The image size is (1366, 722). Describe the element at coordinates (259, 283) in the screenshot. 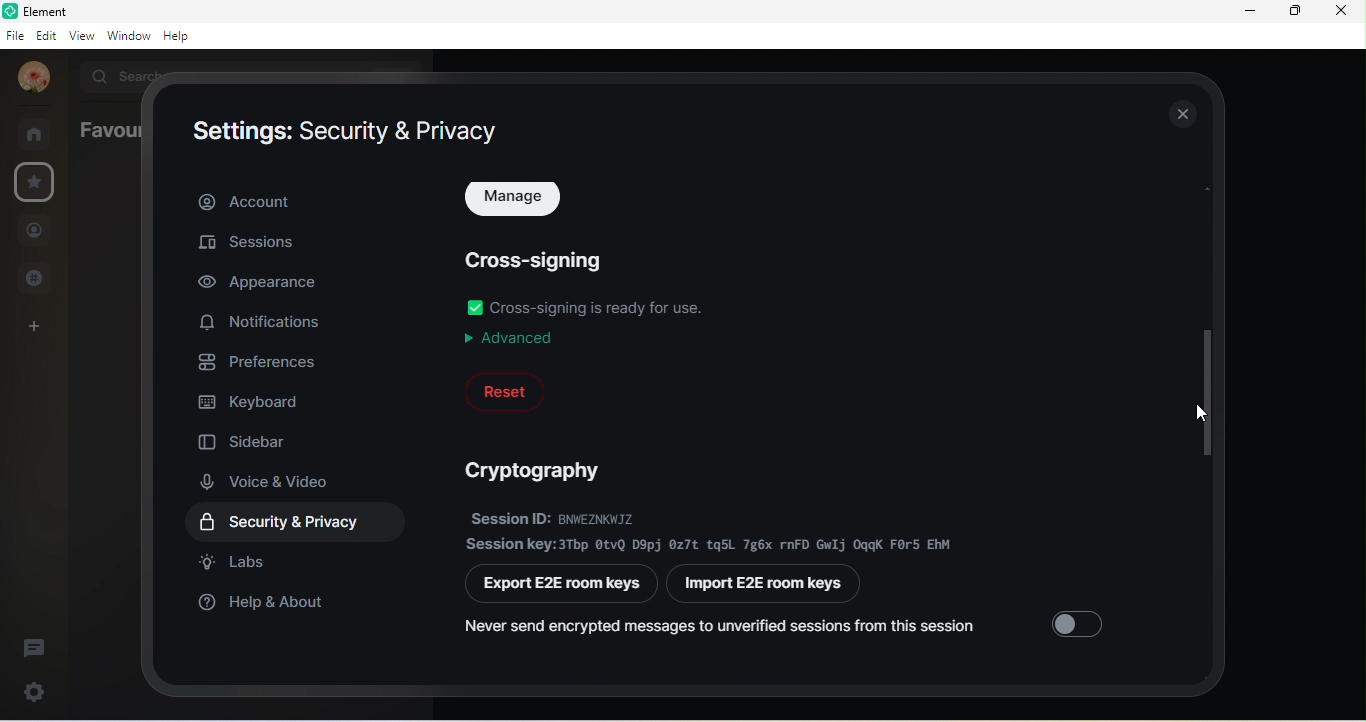

I see `appearance` at that location.